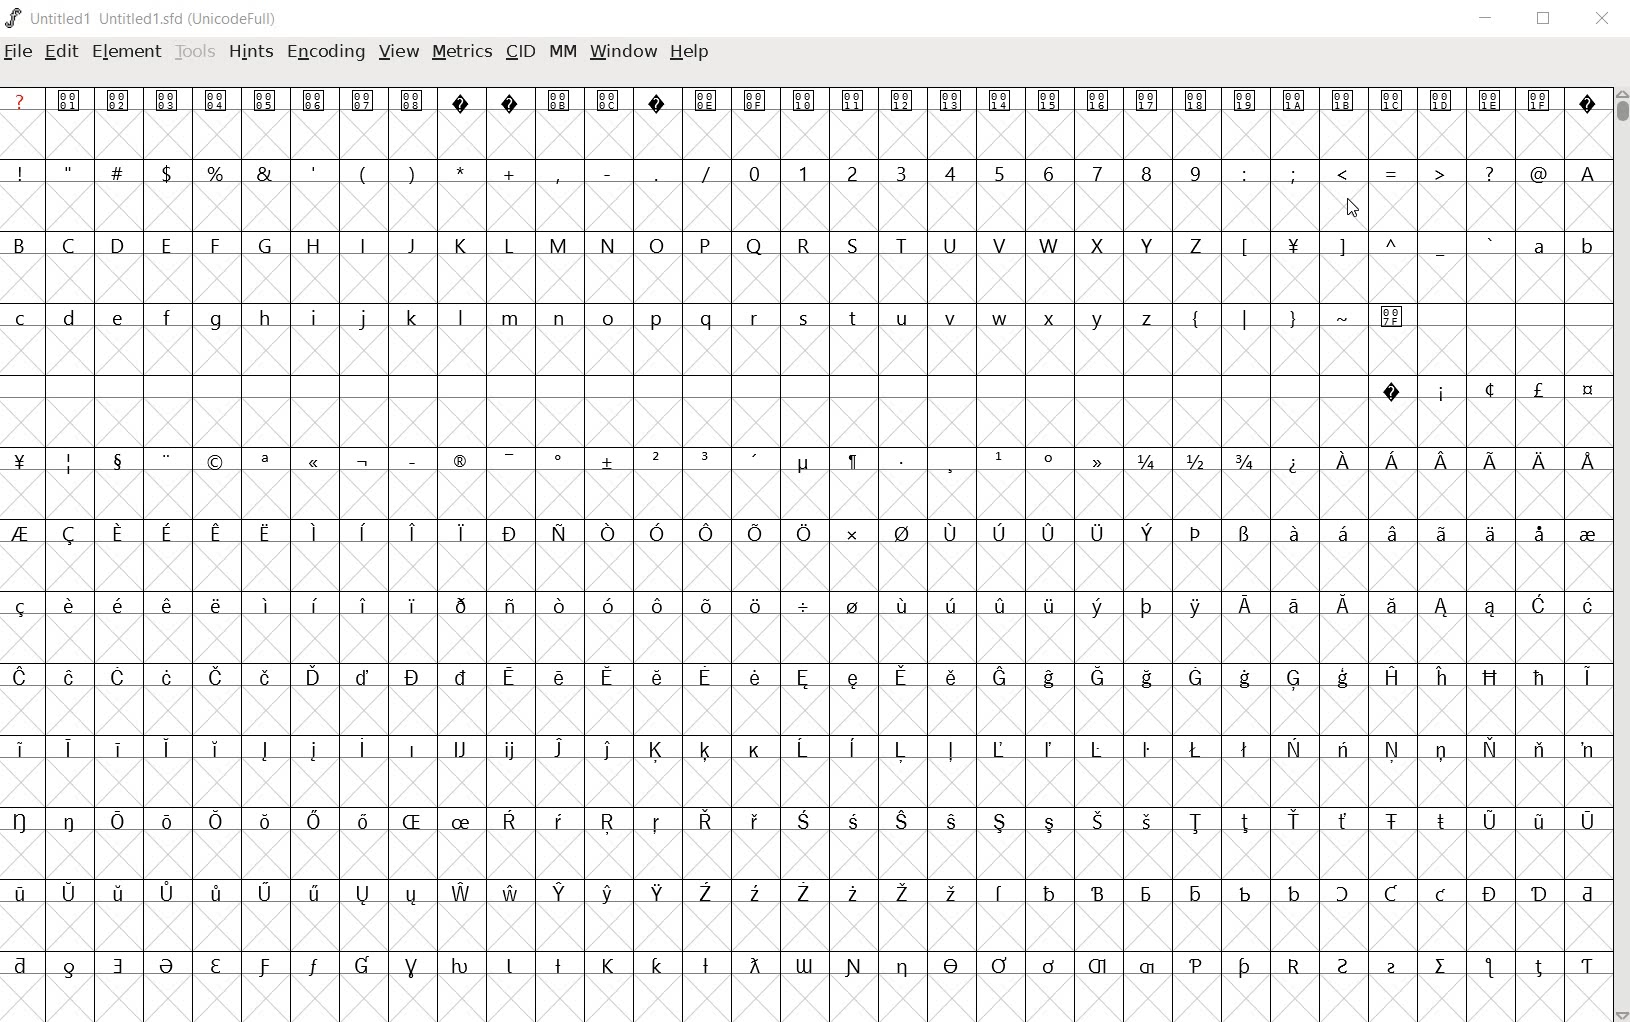 This screenshot has height=1022, width=1630. I want to click on special letters, so click(811, 891).